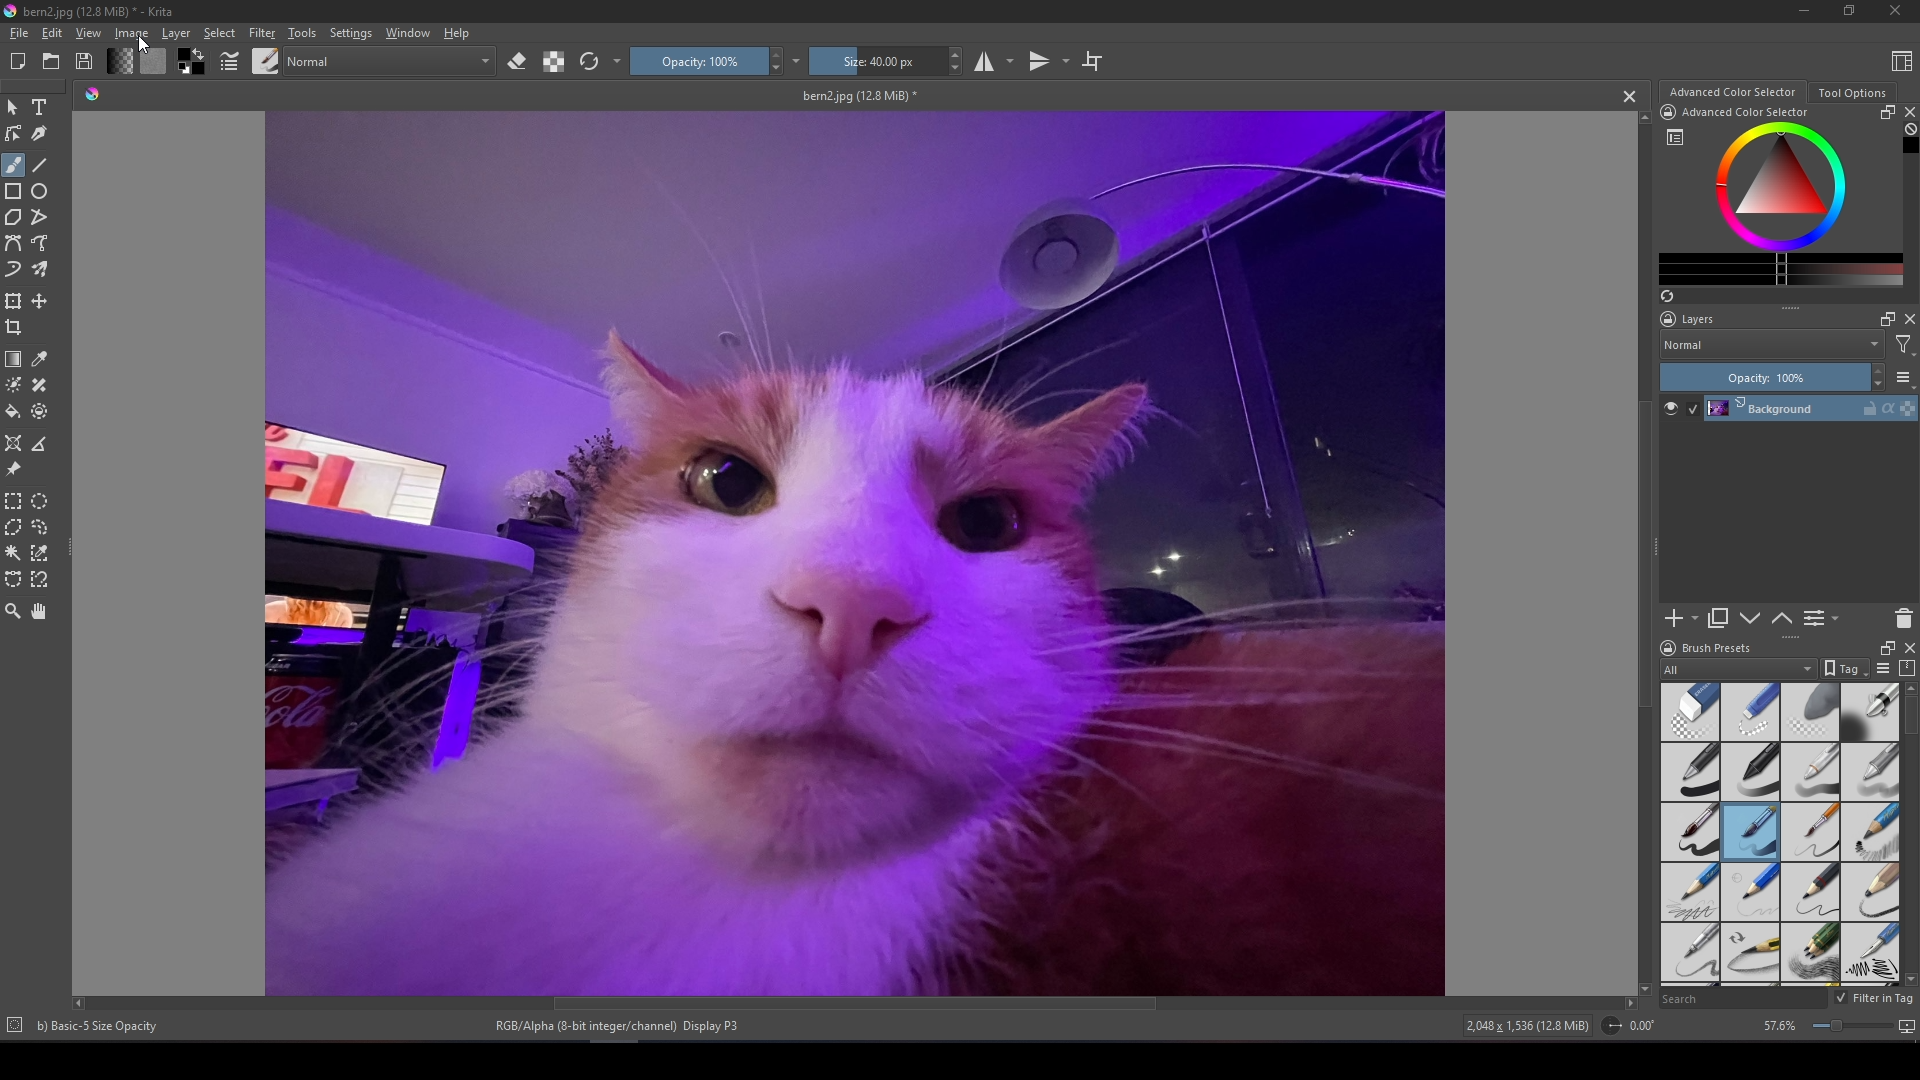 The image size is (1920, 1080). I want to click on Vertical mirror tool, so click(1051, 62).